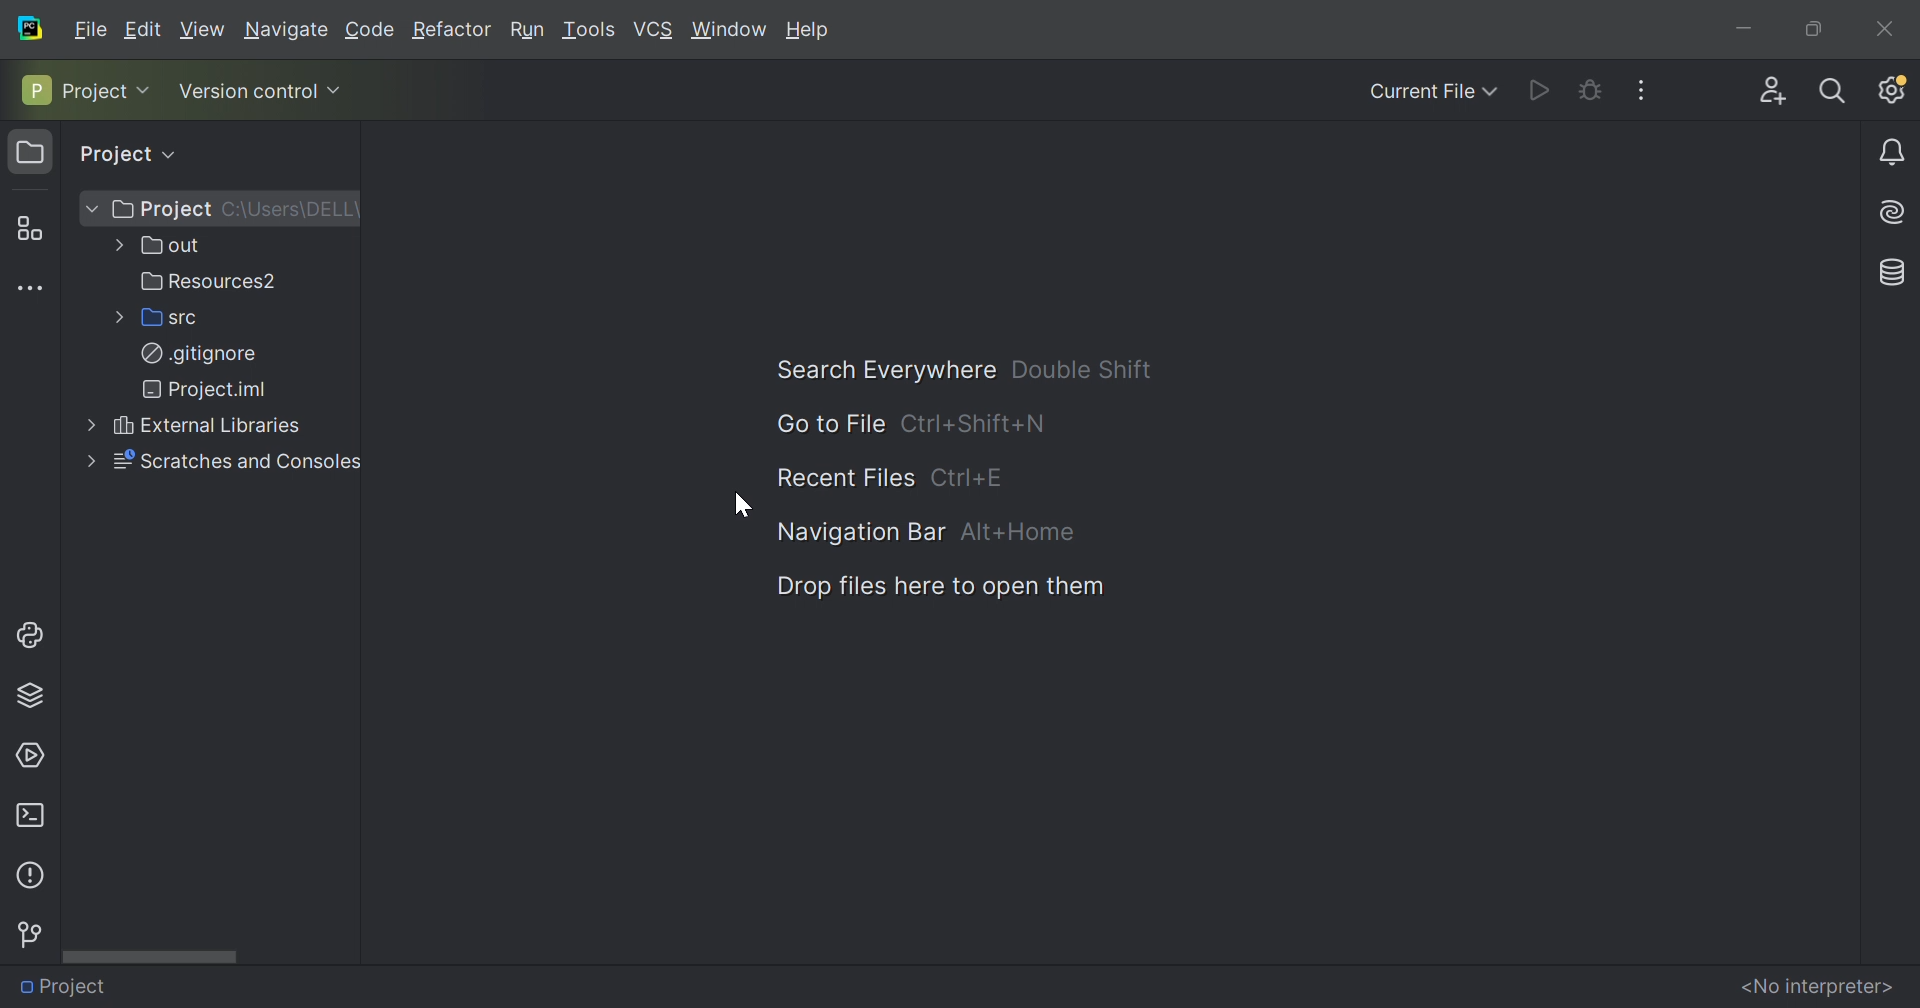 Image resolution: width=1920 pixels, height=1008 pixels. I want to click on Drop Down, so click(149, 89).